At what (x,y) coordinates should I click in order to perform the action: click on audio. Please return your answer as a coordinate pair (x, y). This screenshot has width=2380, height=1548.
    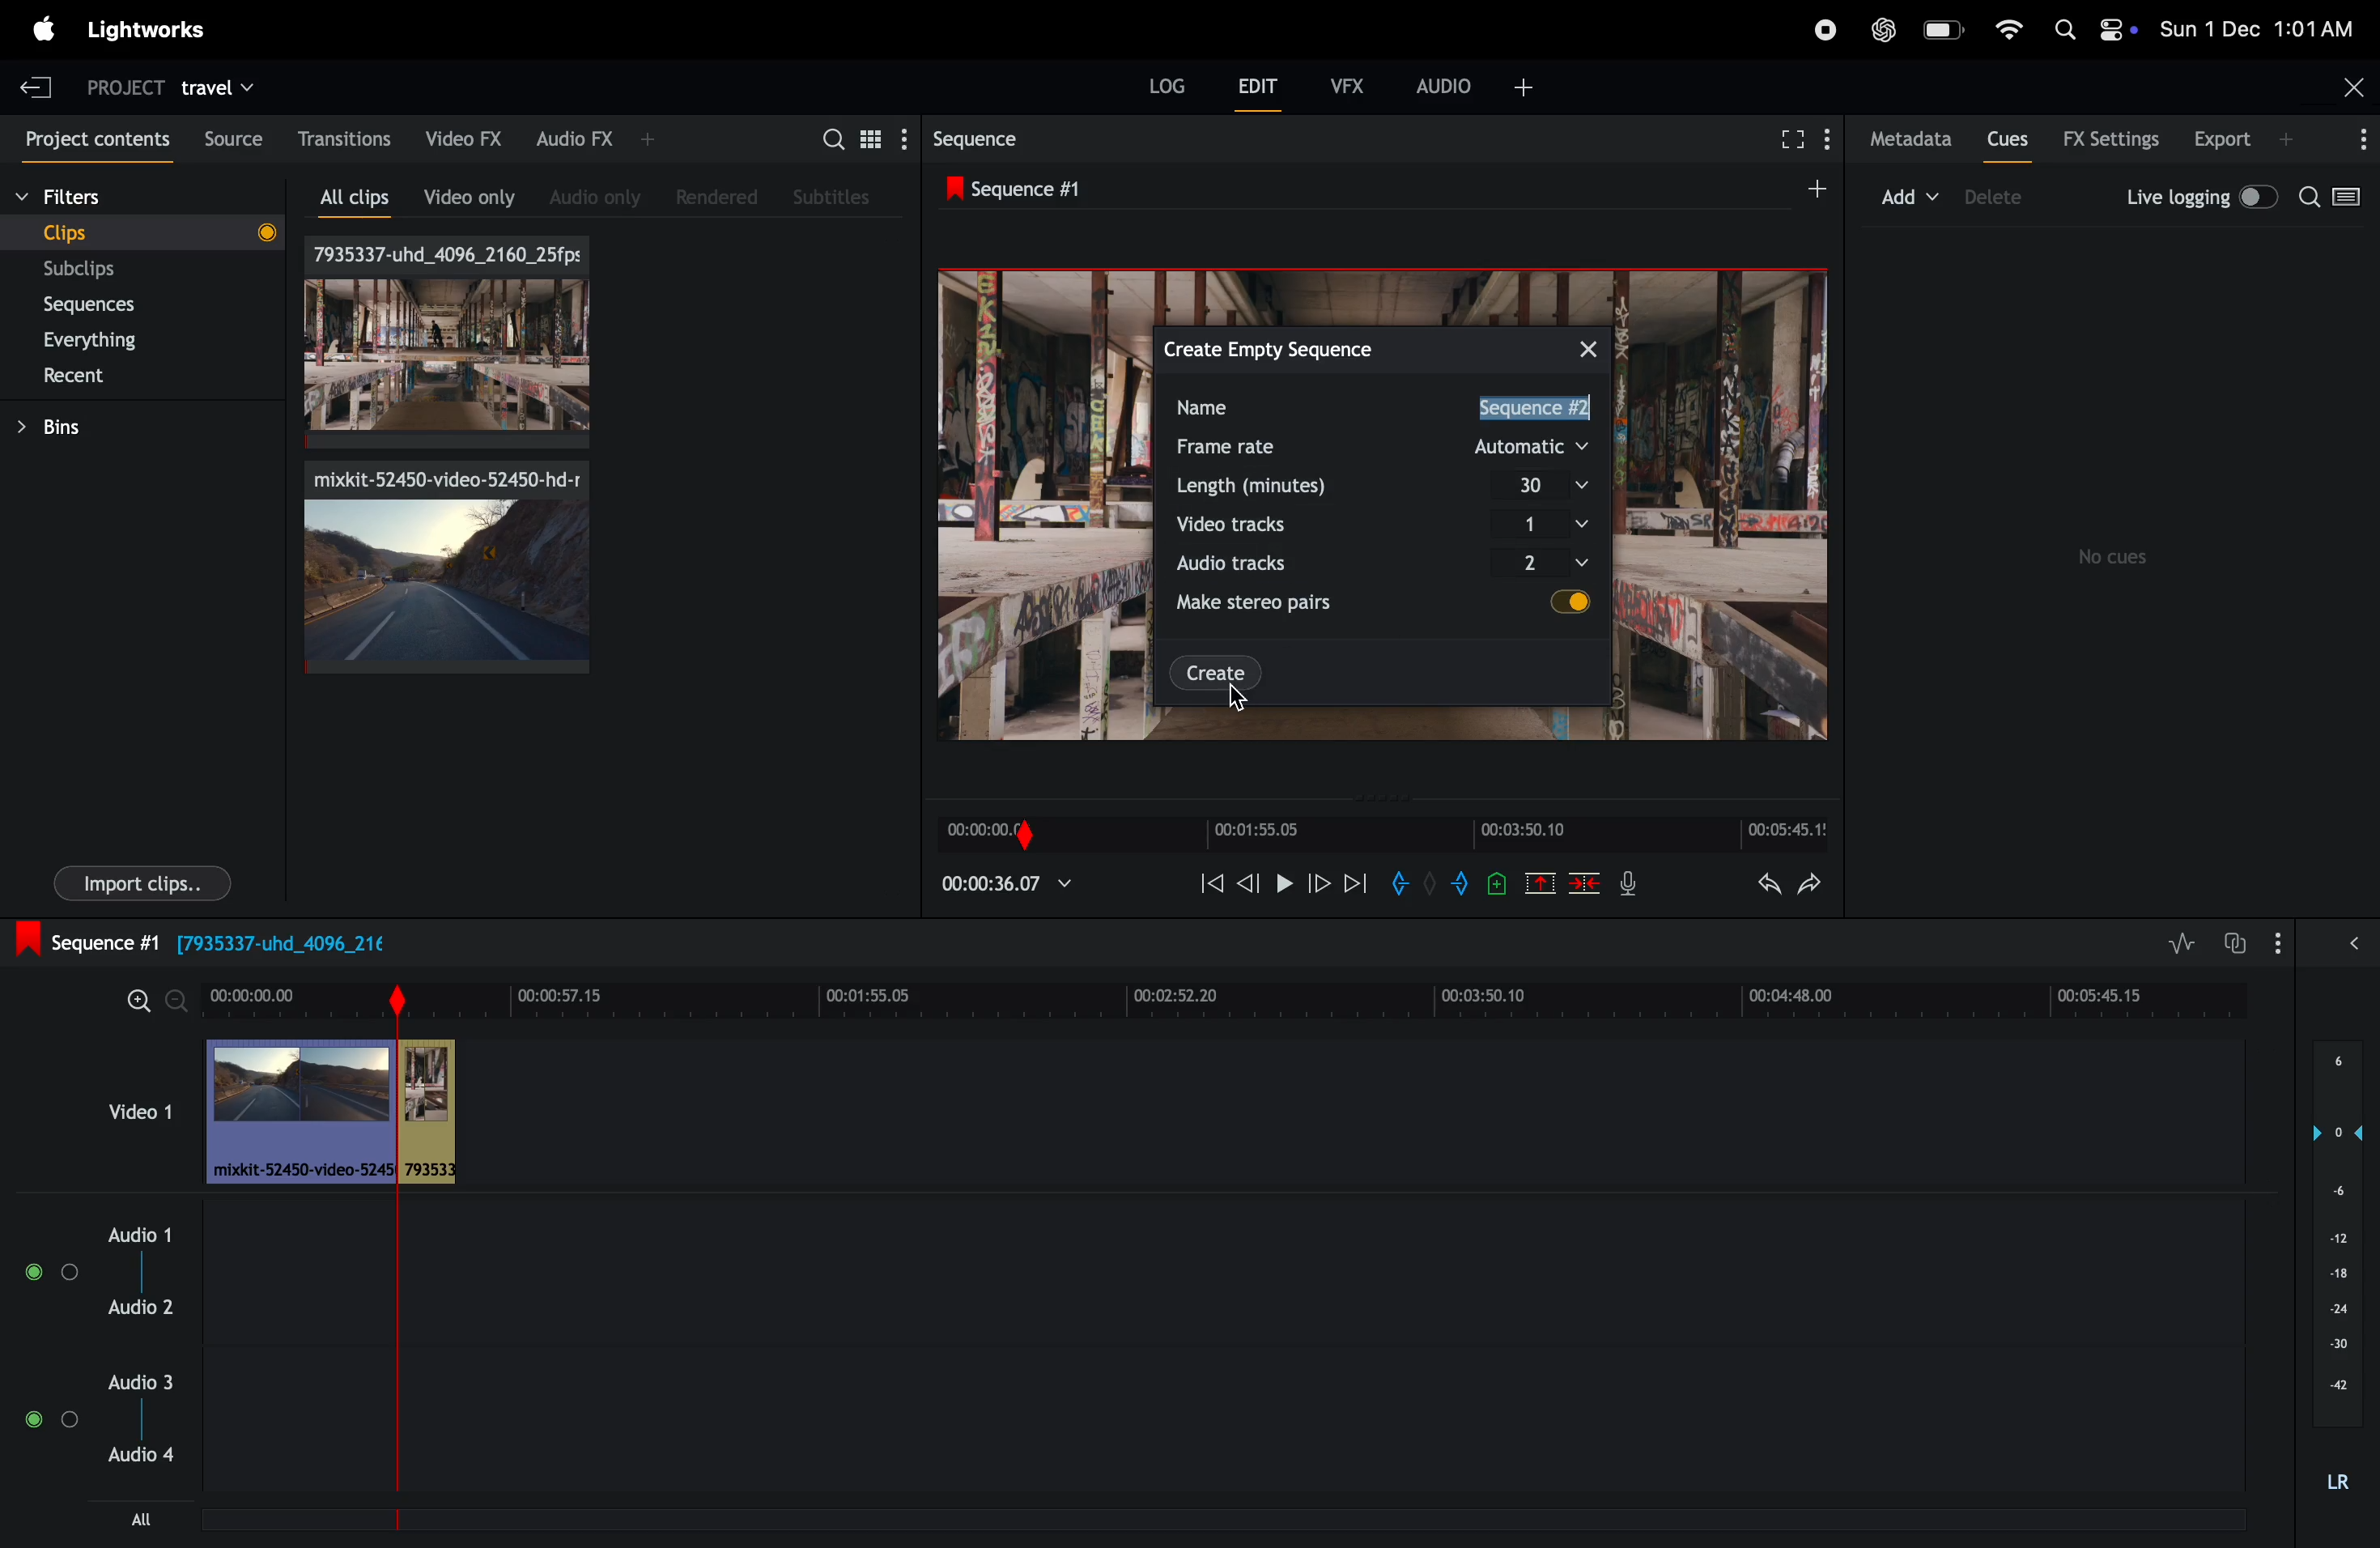
    Looking at the image, I should click on (1478, 85).